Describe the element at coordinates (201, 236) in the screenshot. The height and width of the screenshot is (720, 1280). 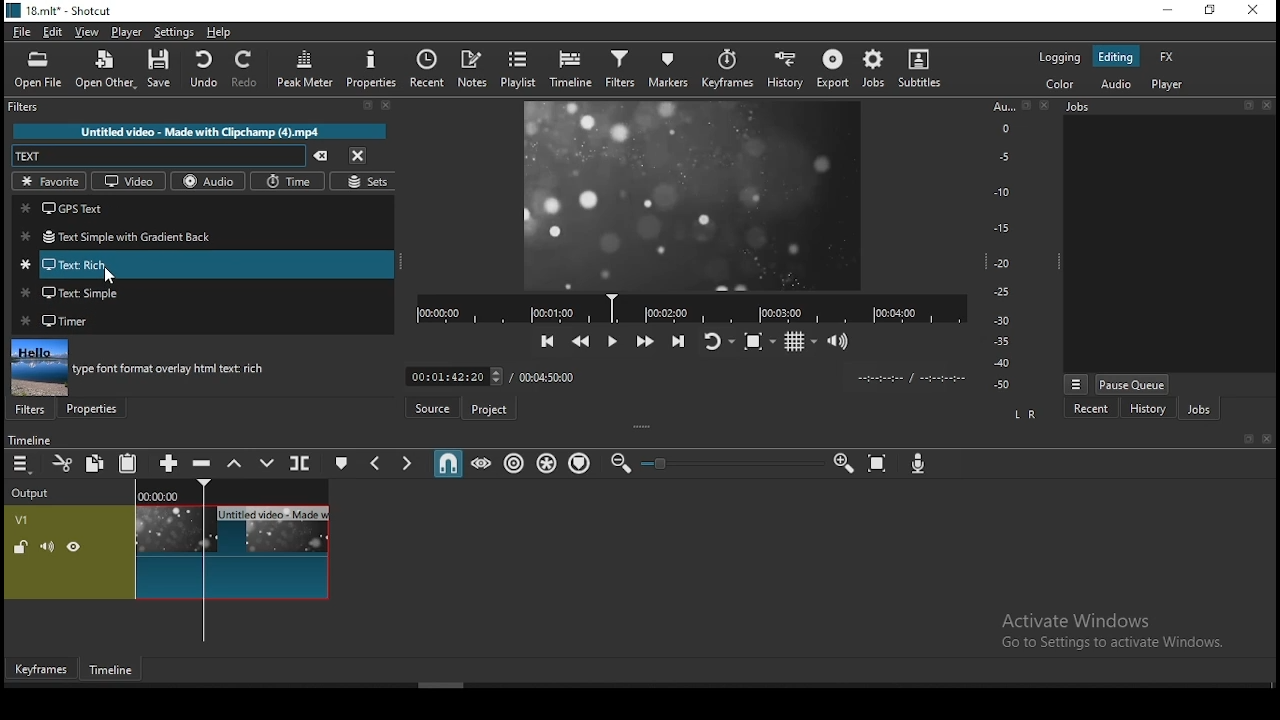
I see `text simple with gradient back` at that location.